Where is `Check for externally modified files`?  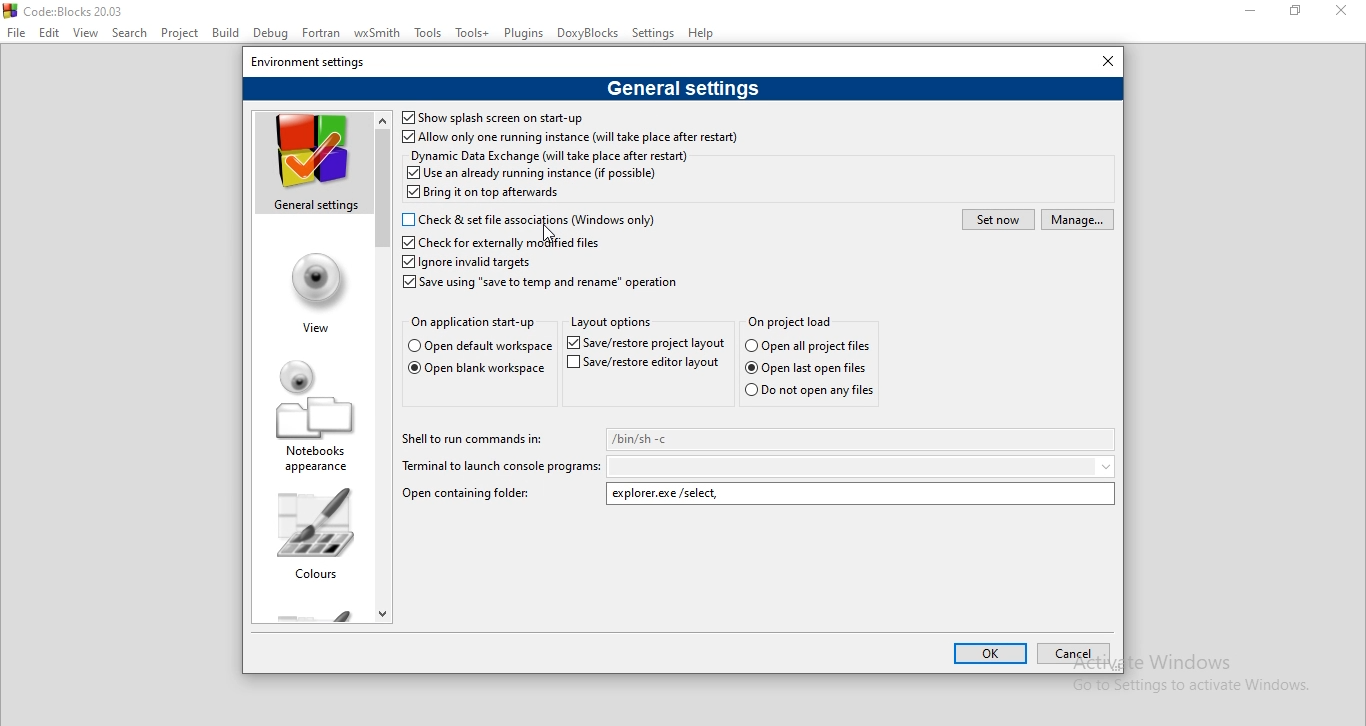
Check for externally modified files is located at coordinates (501, 242).